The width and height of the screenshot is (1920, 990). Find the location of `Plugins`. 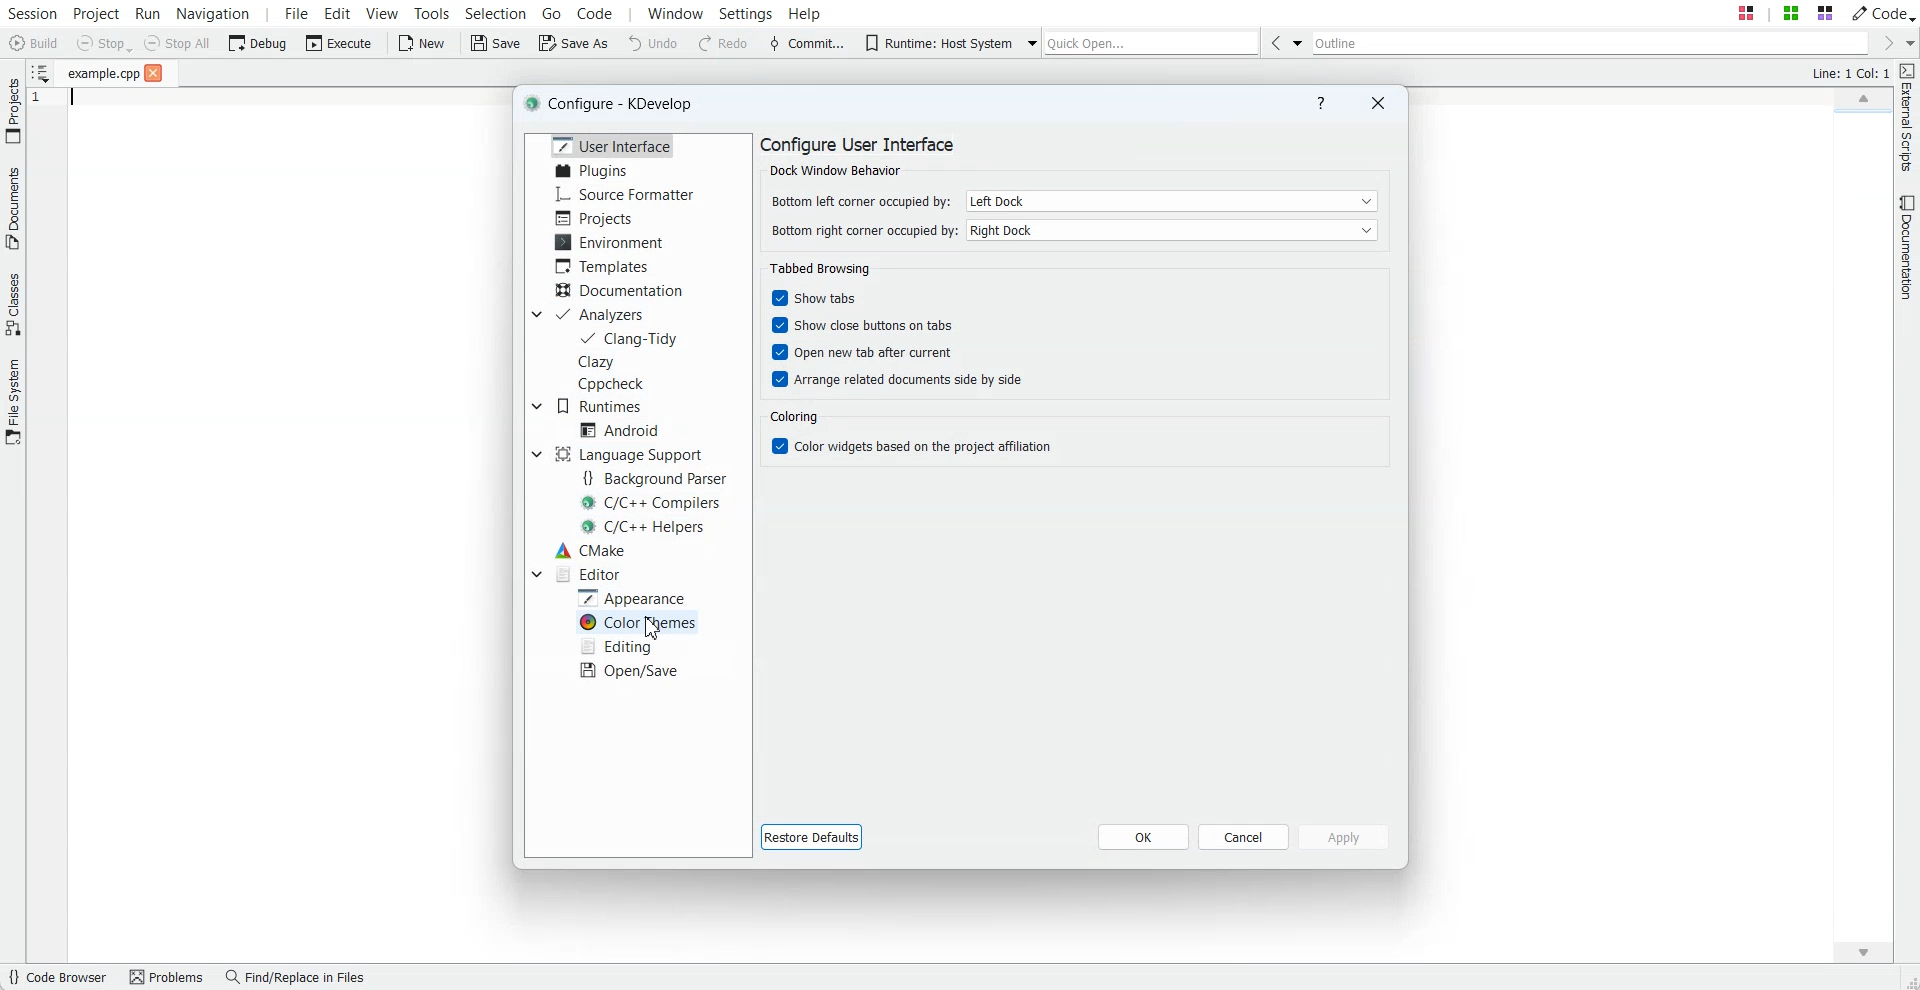

Plugins is located at coordinates (591, 171).